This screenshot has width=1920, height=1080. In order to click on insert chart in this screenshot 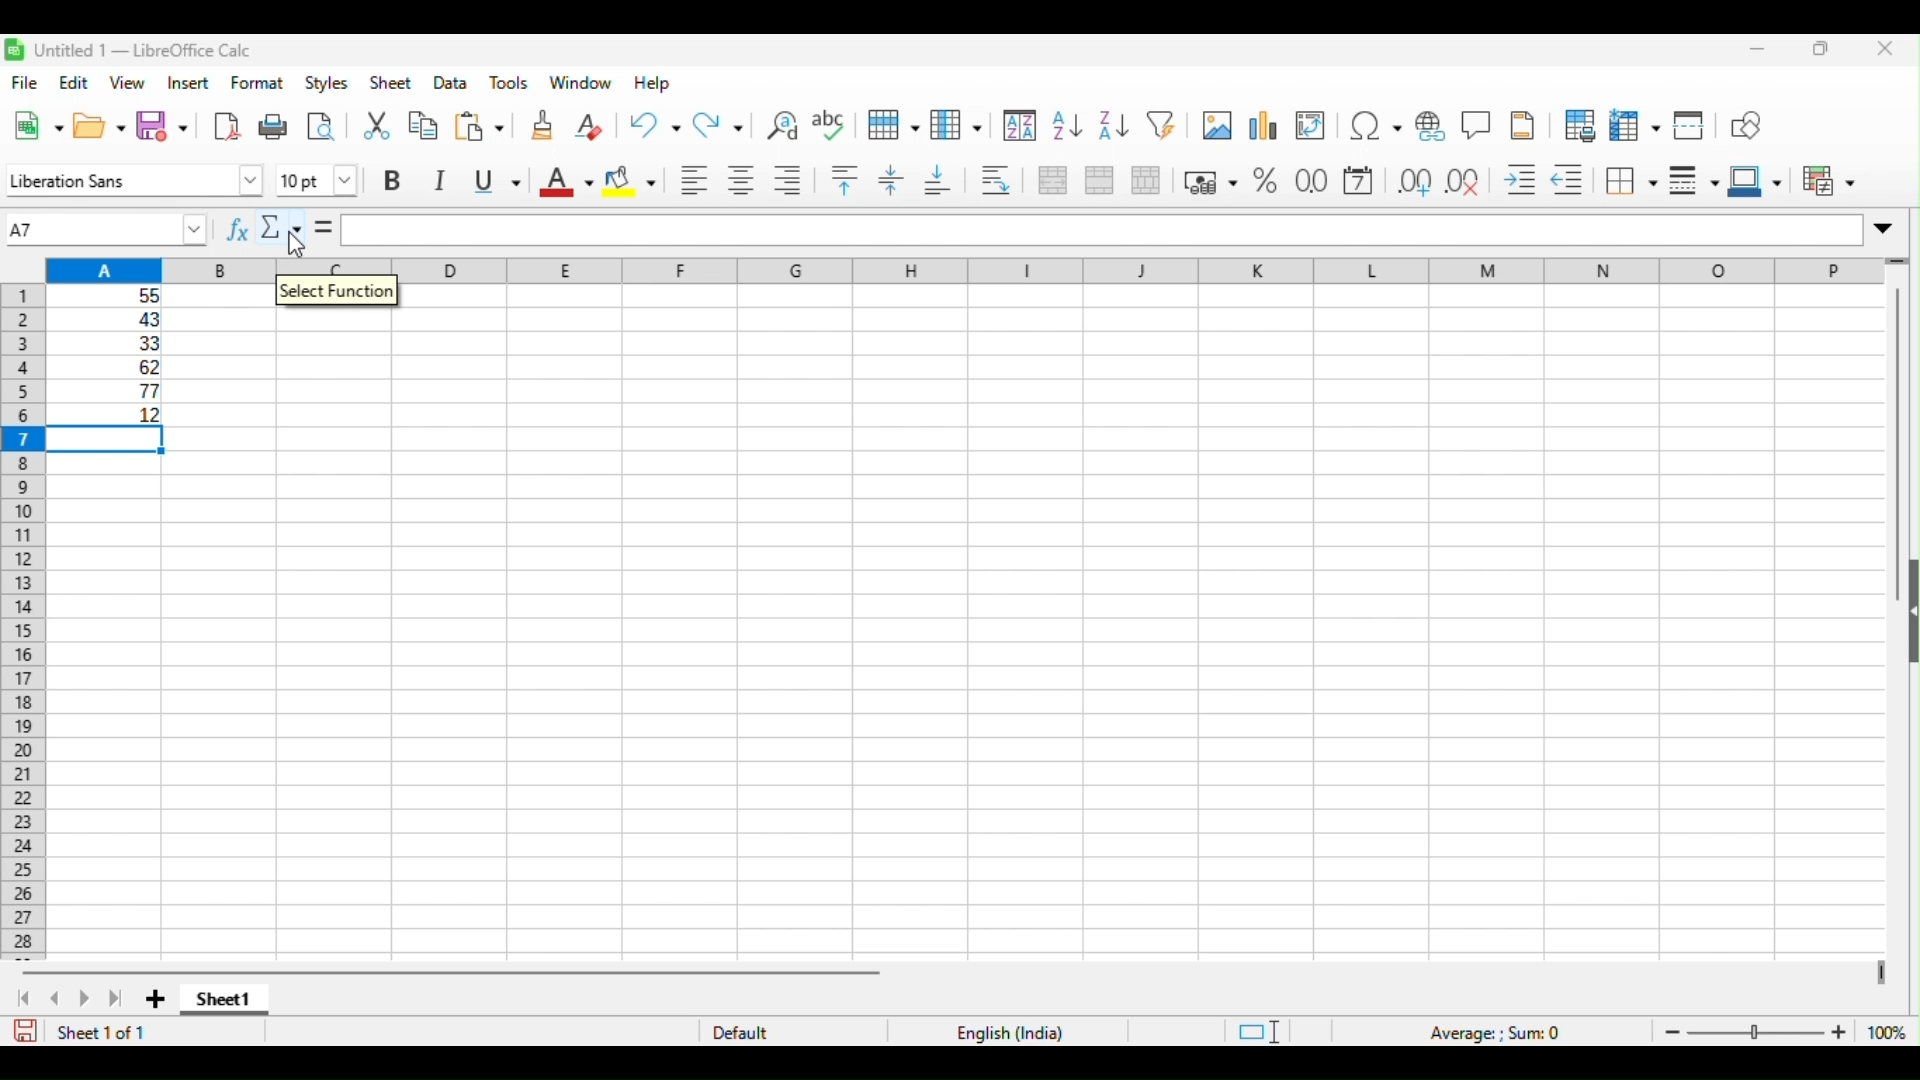, I will do `click(1266, 123)`.